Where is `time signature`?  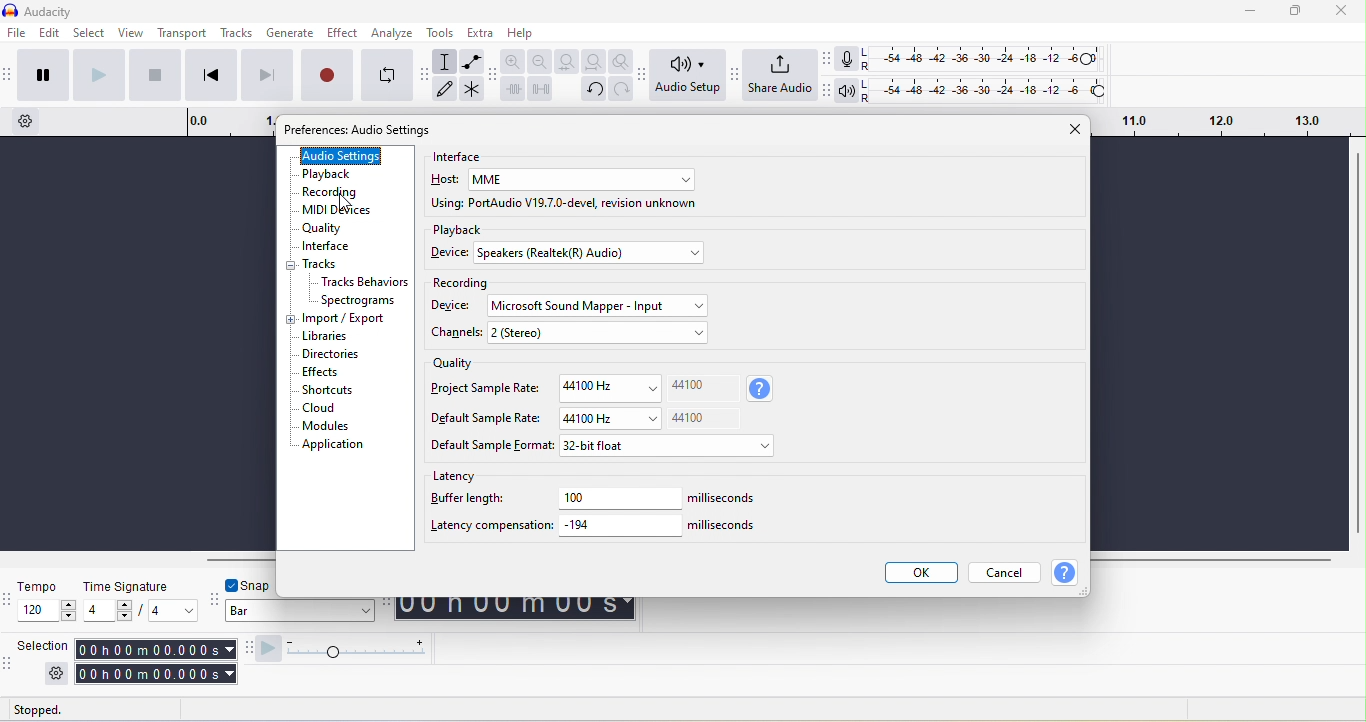 time signature is located at coordinates (139, 600).